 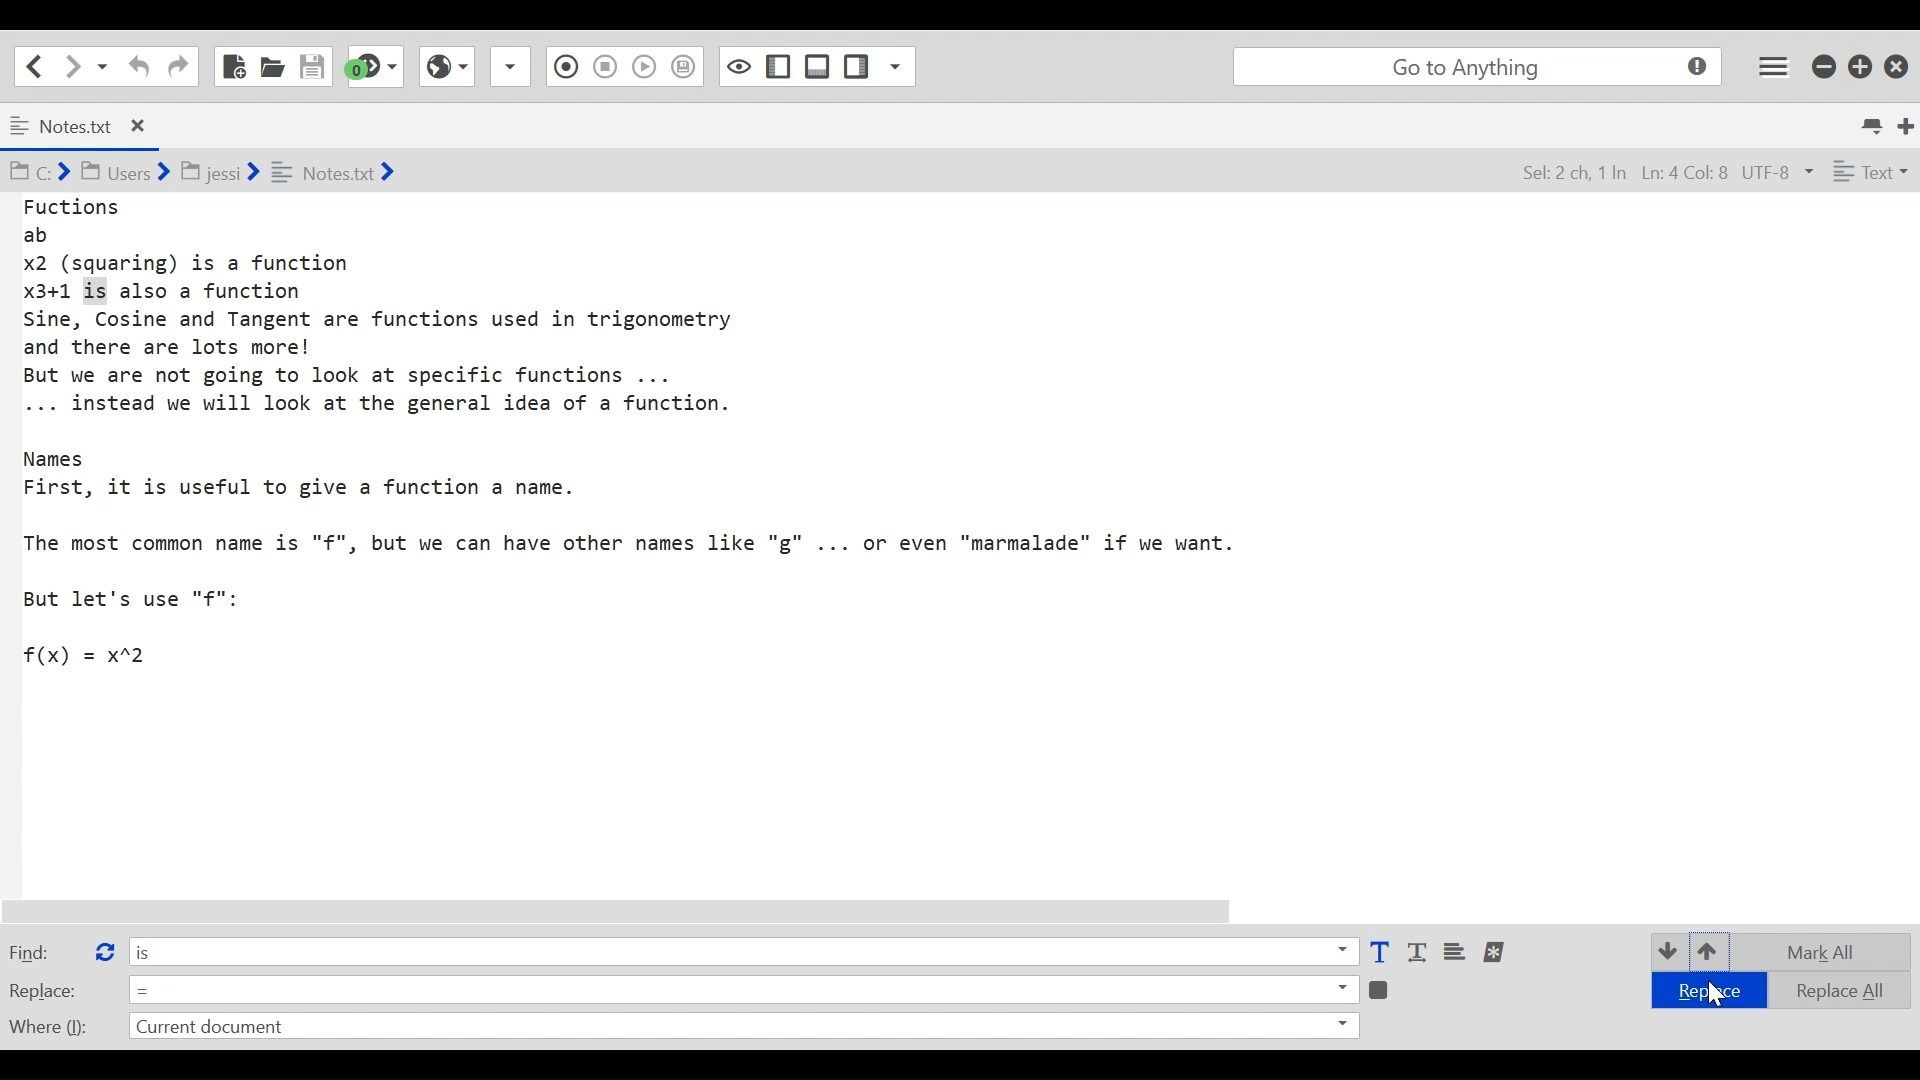 What do you see at coordinates (1705, 992) in the screenshot?
I see `Replace` at bounding box center [1705, 992].